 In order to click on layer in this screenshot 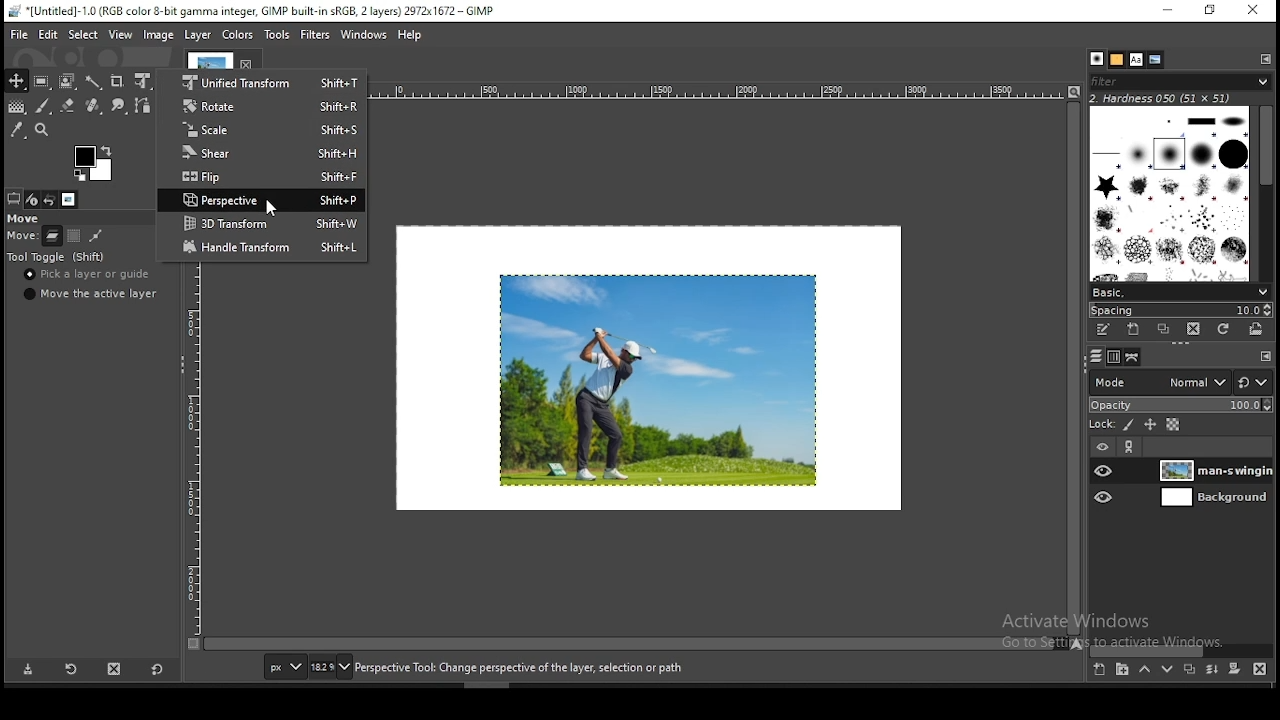, I will do `click(198, 35)`.